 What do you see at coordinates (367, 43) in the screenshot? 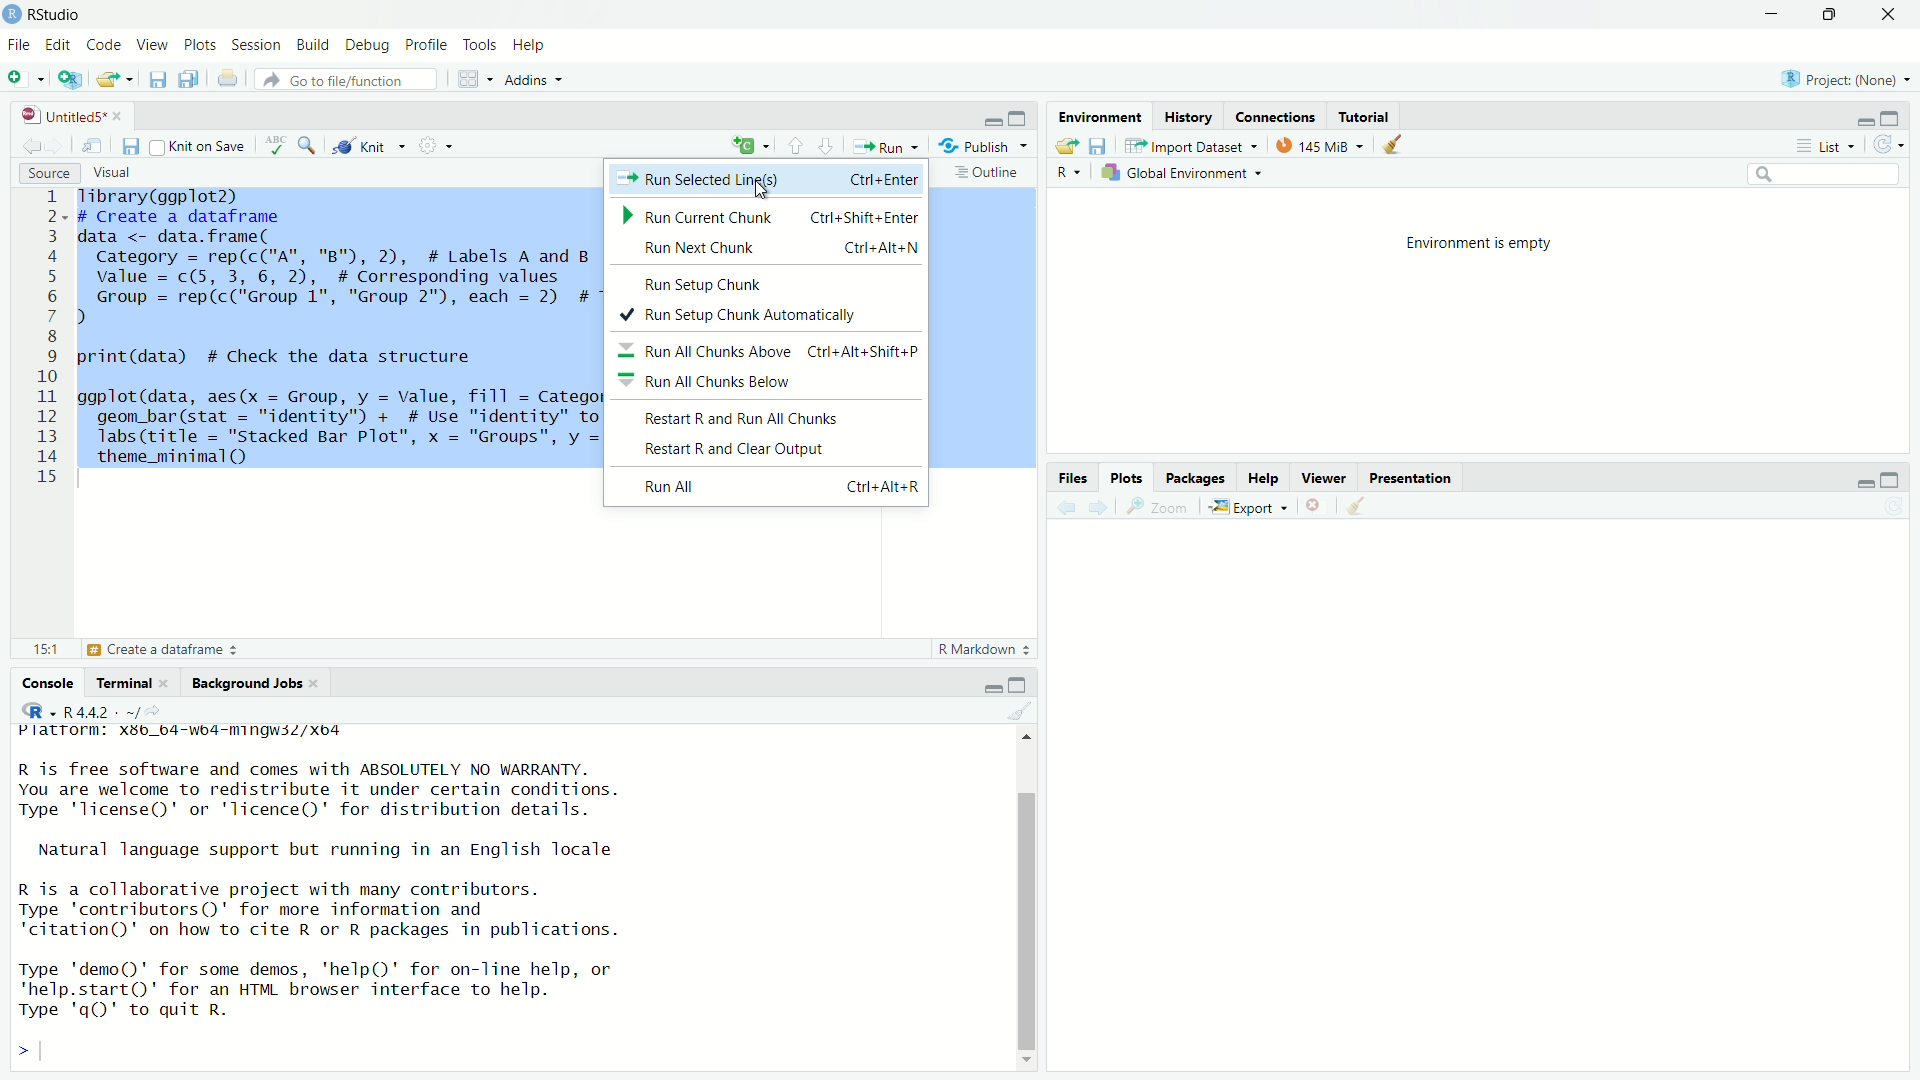
I see `Debug` at bounding box center [367, 43].